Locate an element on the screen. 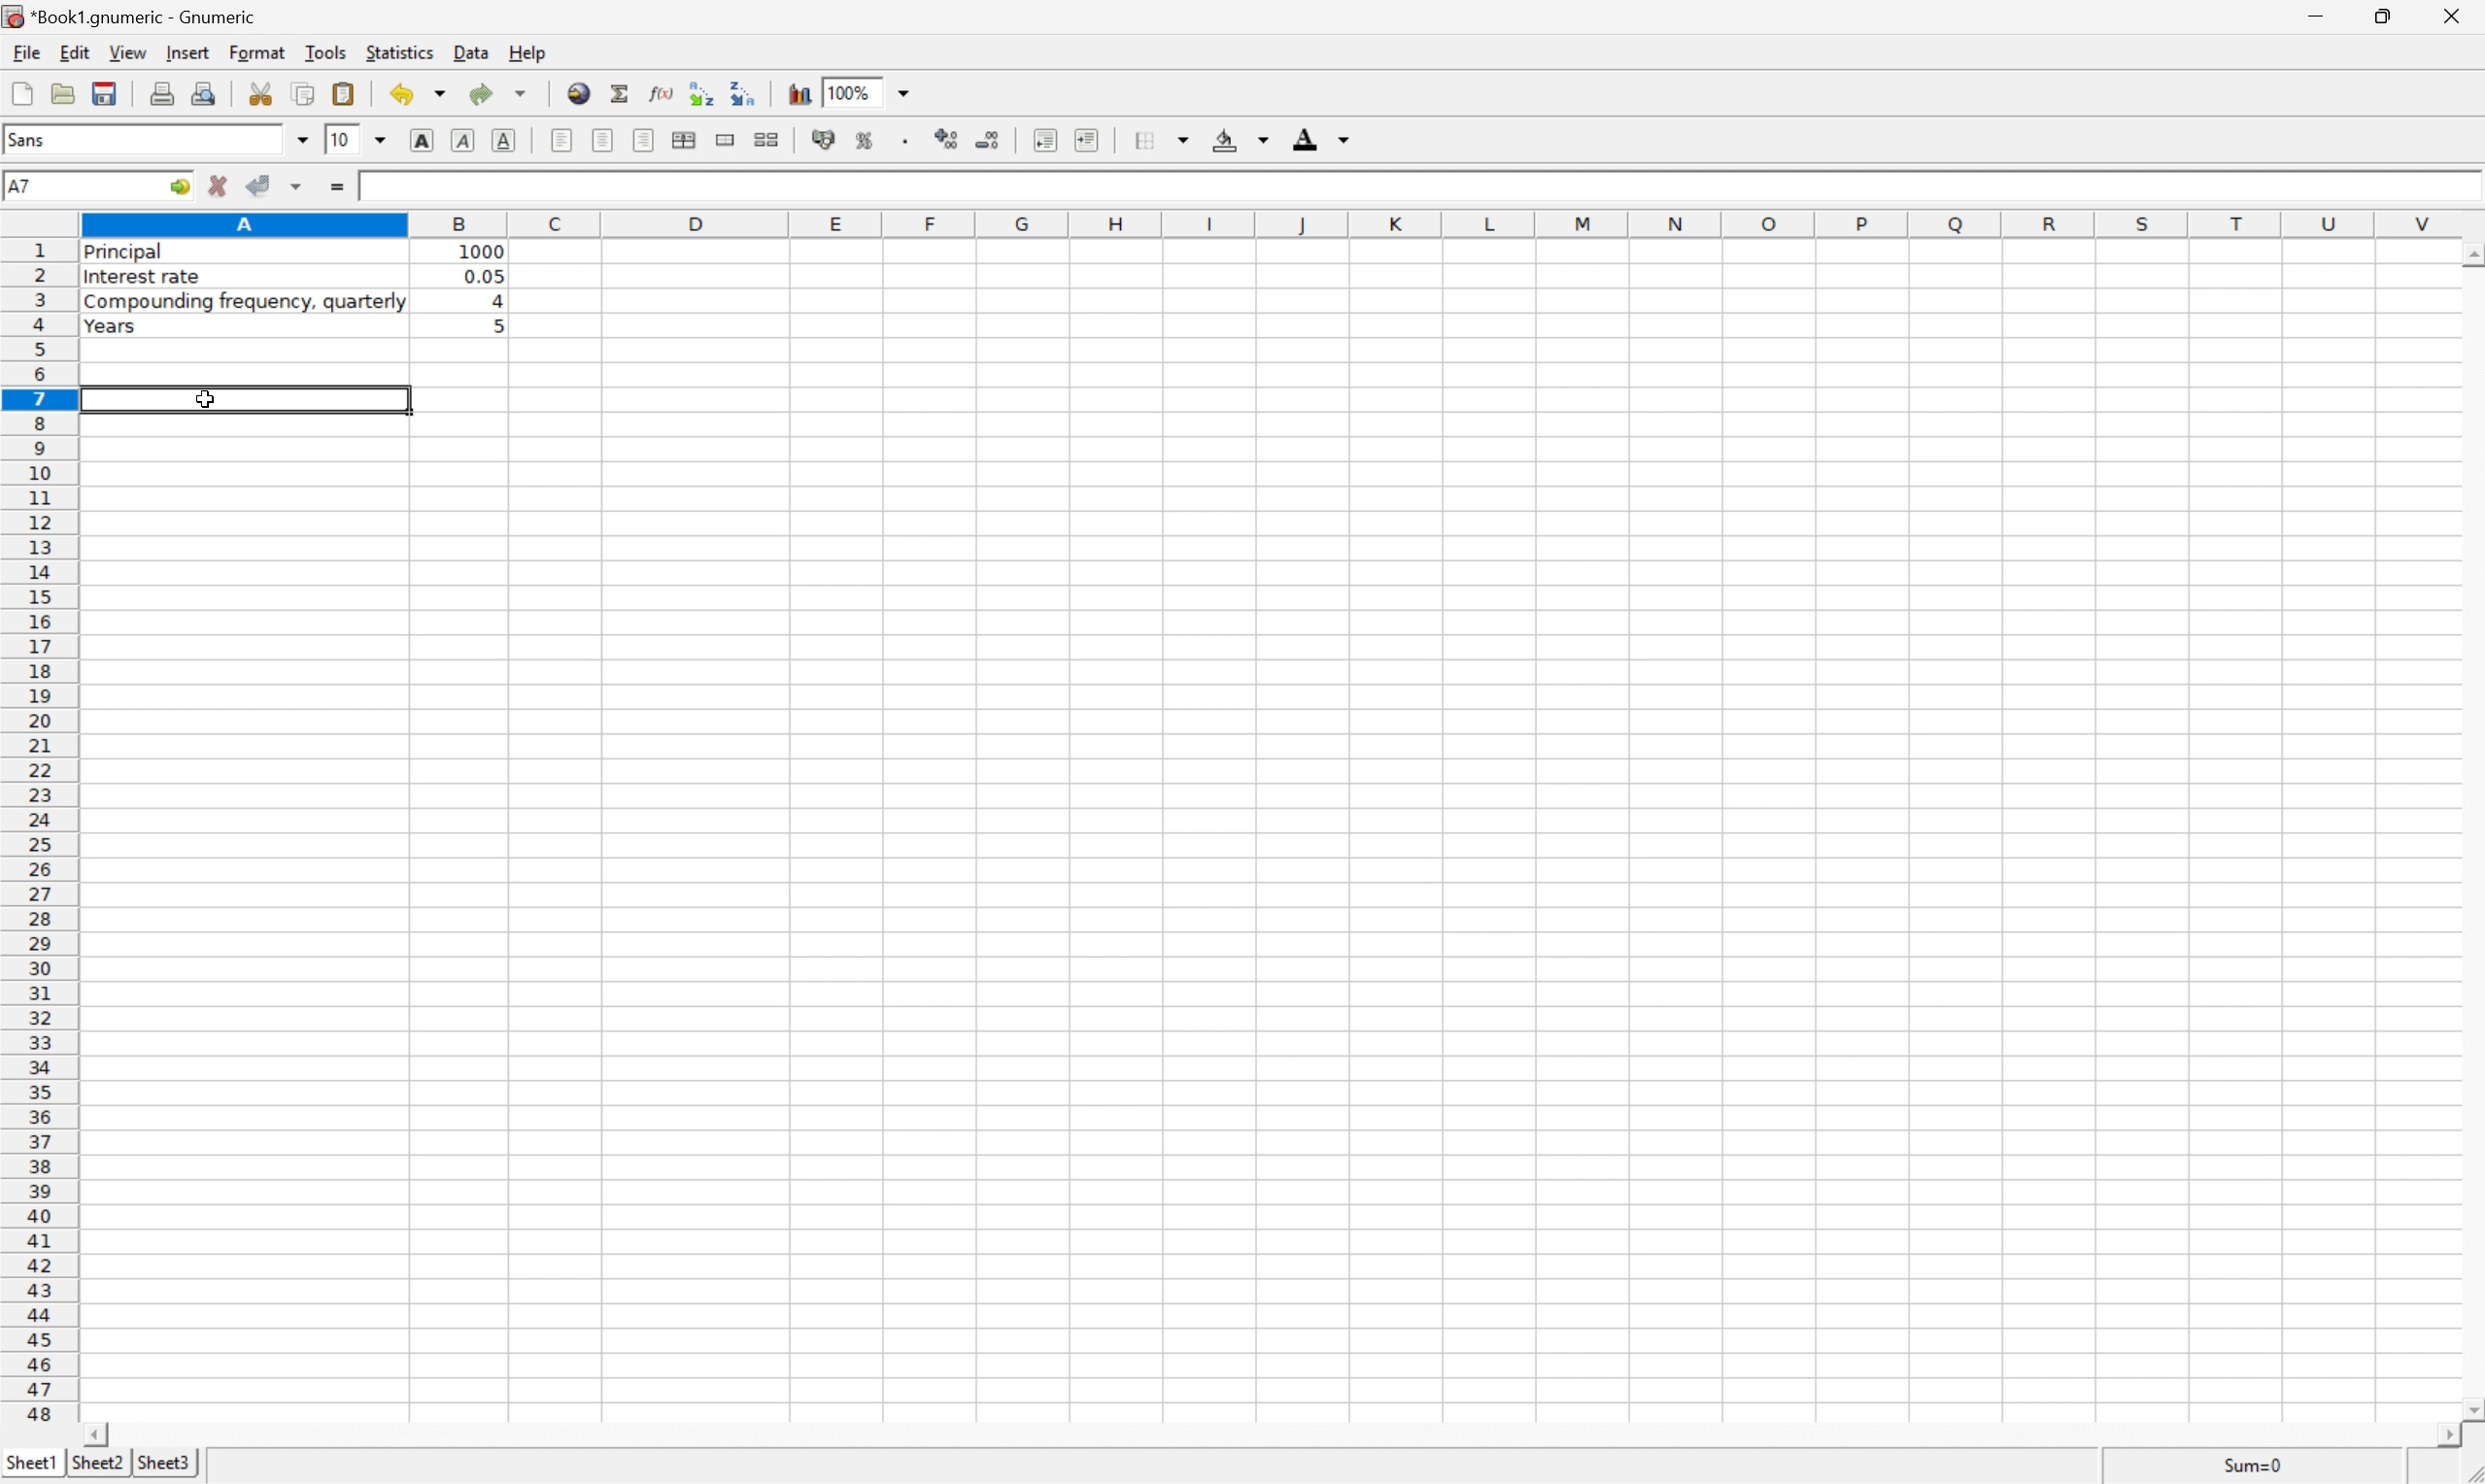 The width and height of the screenshot is (2485, 1484). print is located at coordinates (163, 93).